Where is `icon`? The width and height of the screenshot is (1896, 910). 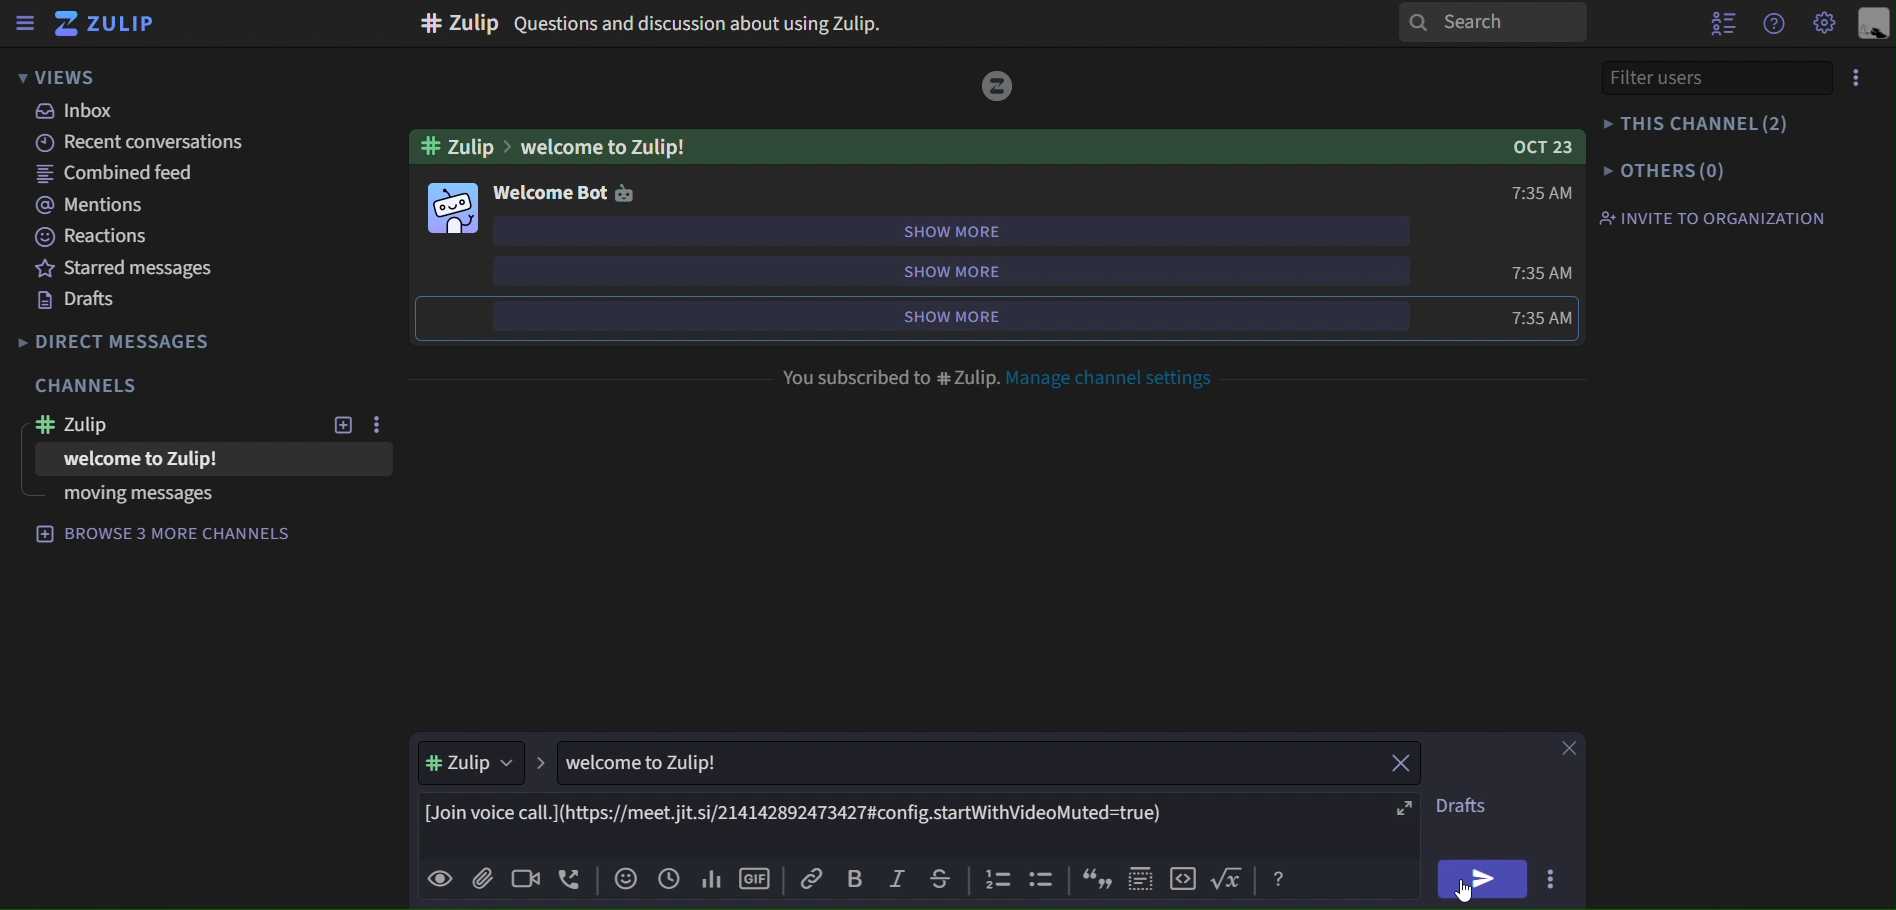
icon is located at coordinates (1000, 879).